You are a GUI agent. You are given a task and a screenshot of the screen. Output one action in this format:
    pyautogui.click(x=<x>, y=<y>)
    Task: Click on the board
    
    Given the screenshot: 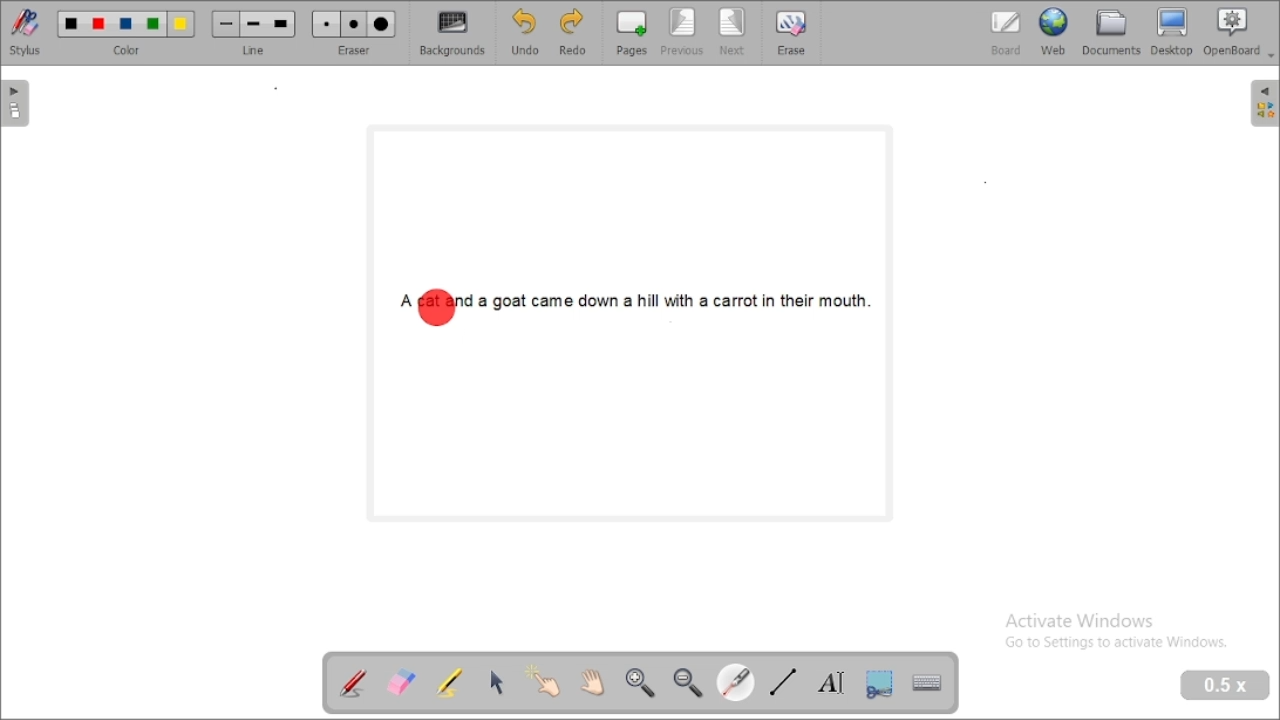 What is the action you would take?
    pyautogui.click(x=1005, y=34)
    